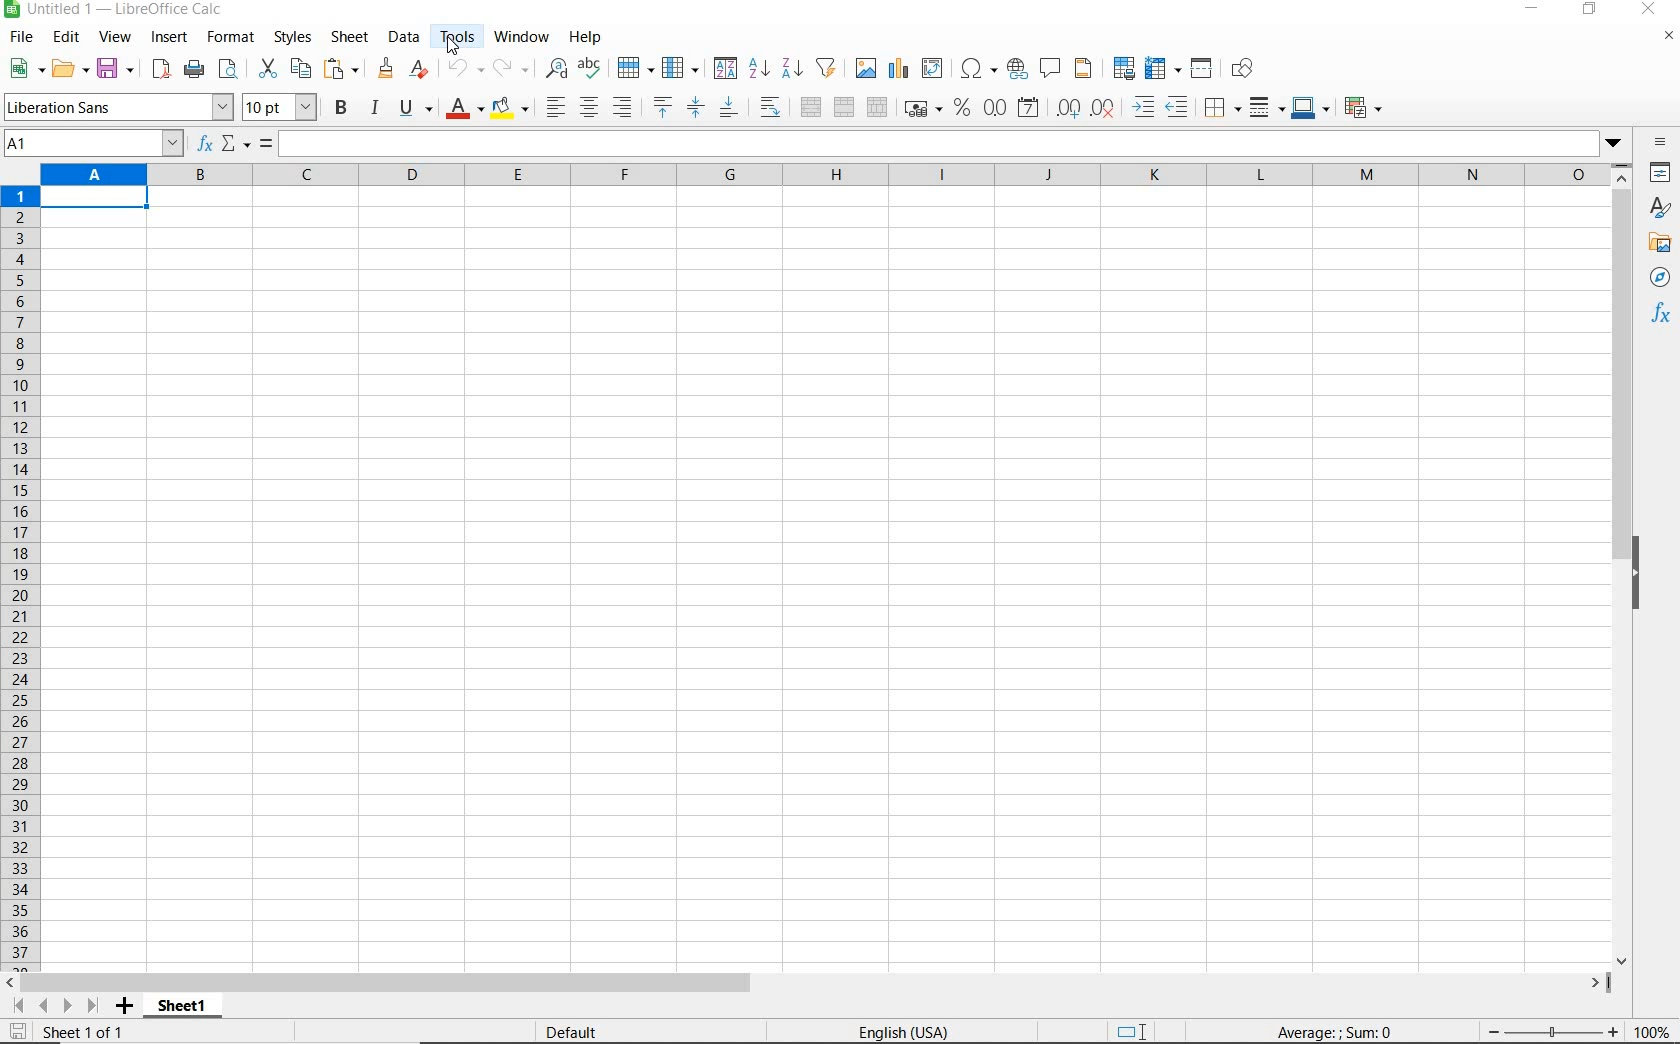 The height and width of the screenshot is (1044, 1680). Describe the element at coordinates (1619, 564) in the screenshot. I see `SCROLLBAR` at that location.